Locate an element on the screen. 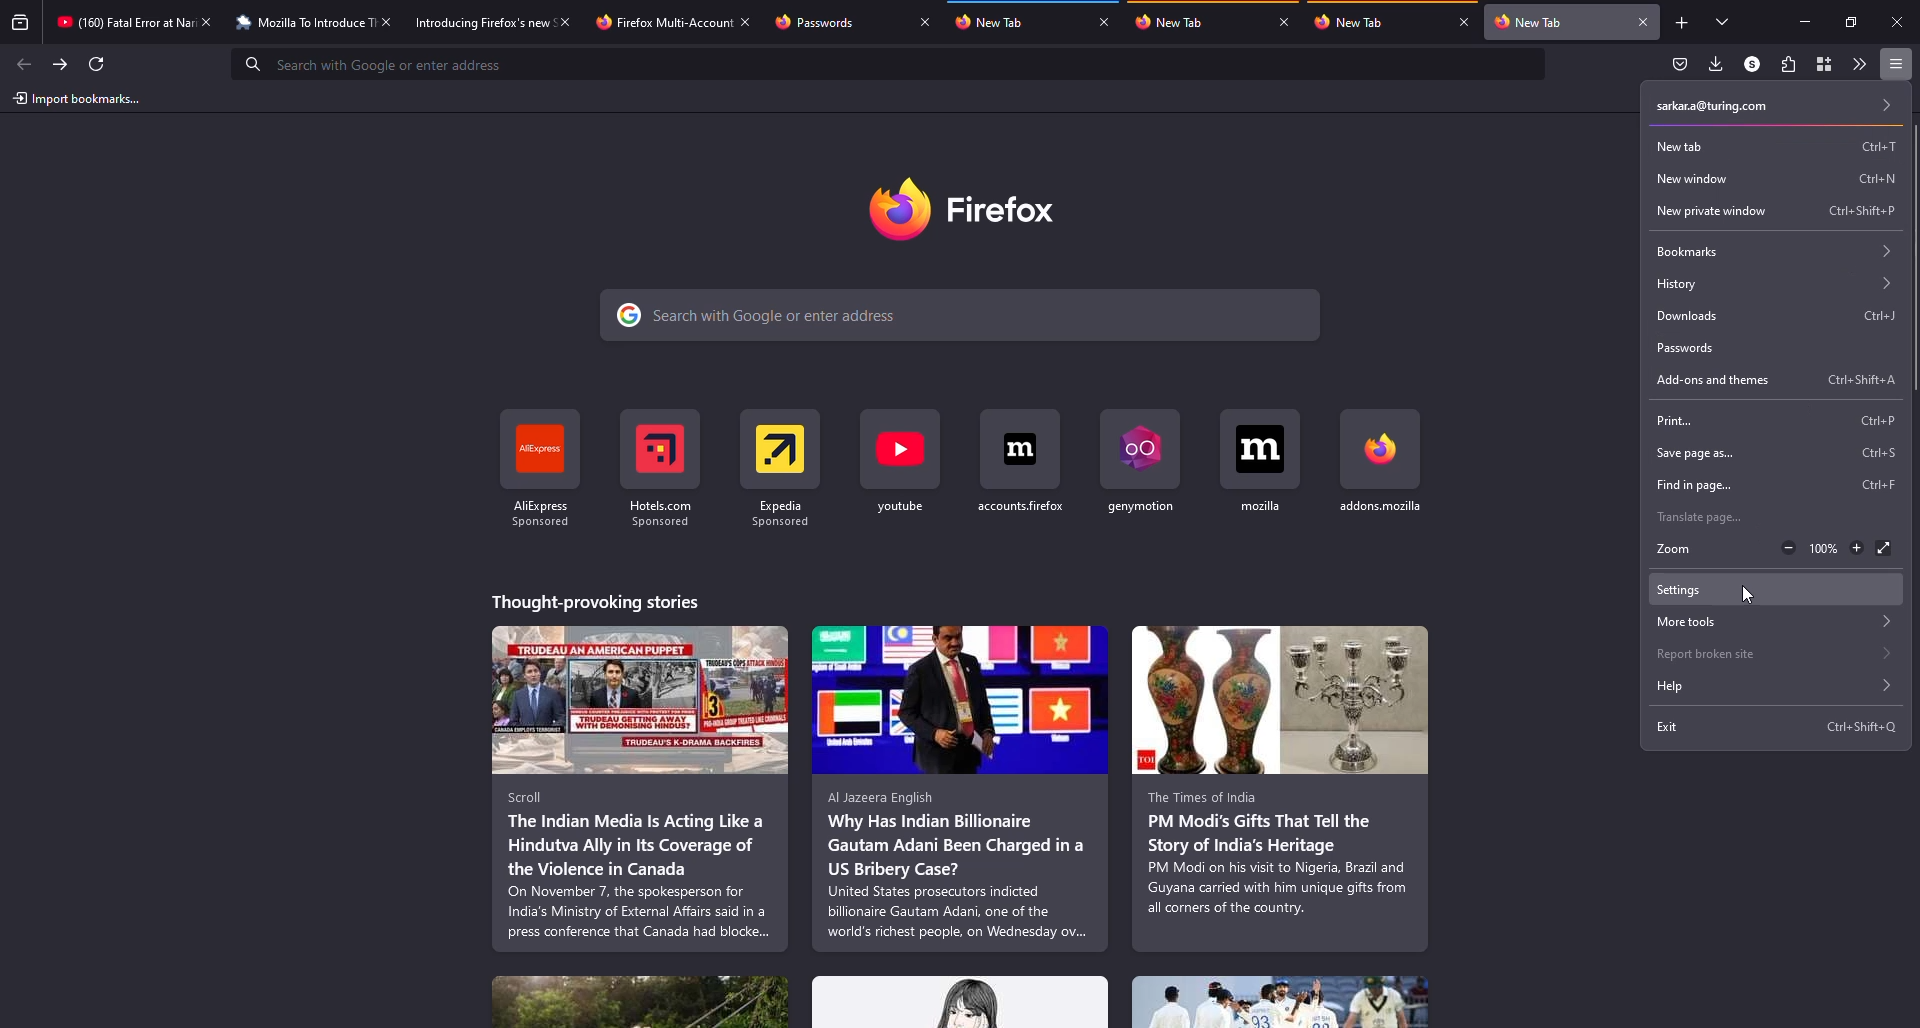 Image resolution: width=1920 pixels, height=1028 pixels. more tools is located at coordinates (1772, 622).